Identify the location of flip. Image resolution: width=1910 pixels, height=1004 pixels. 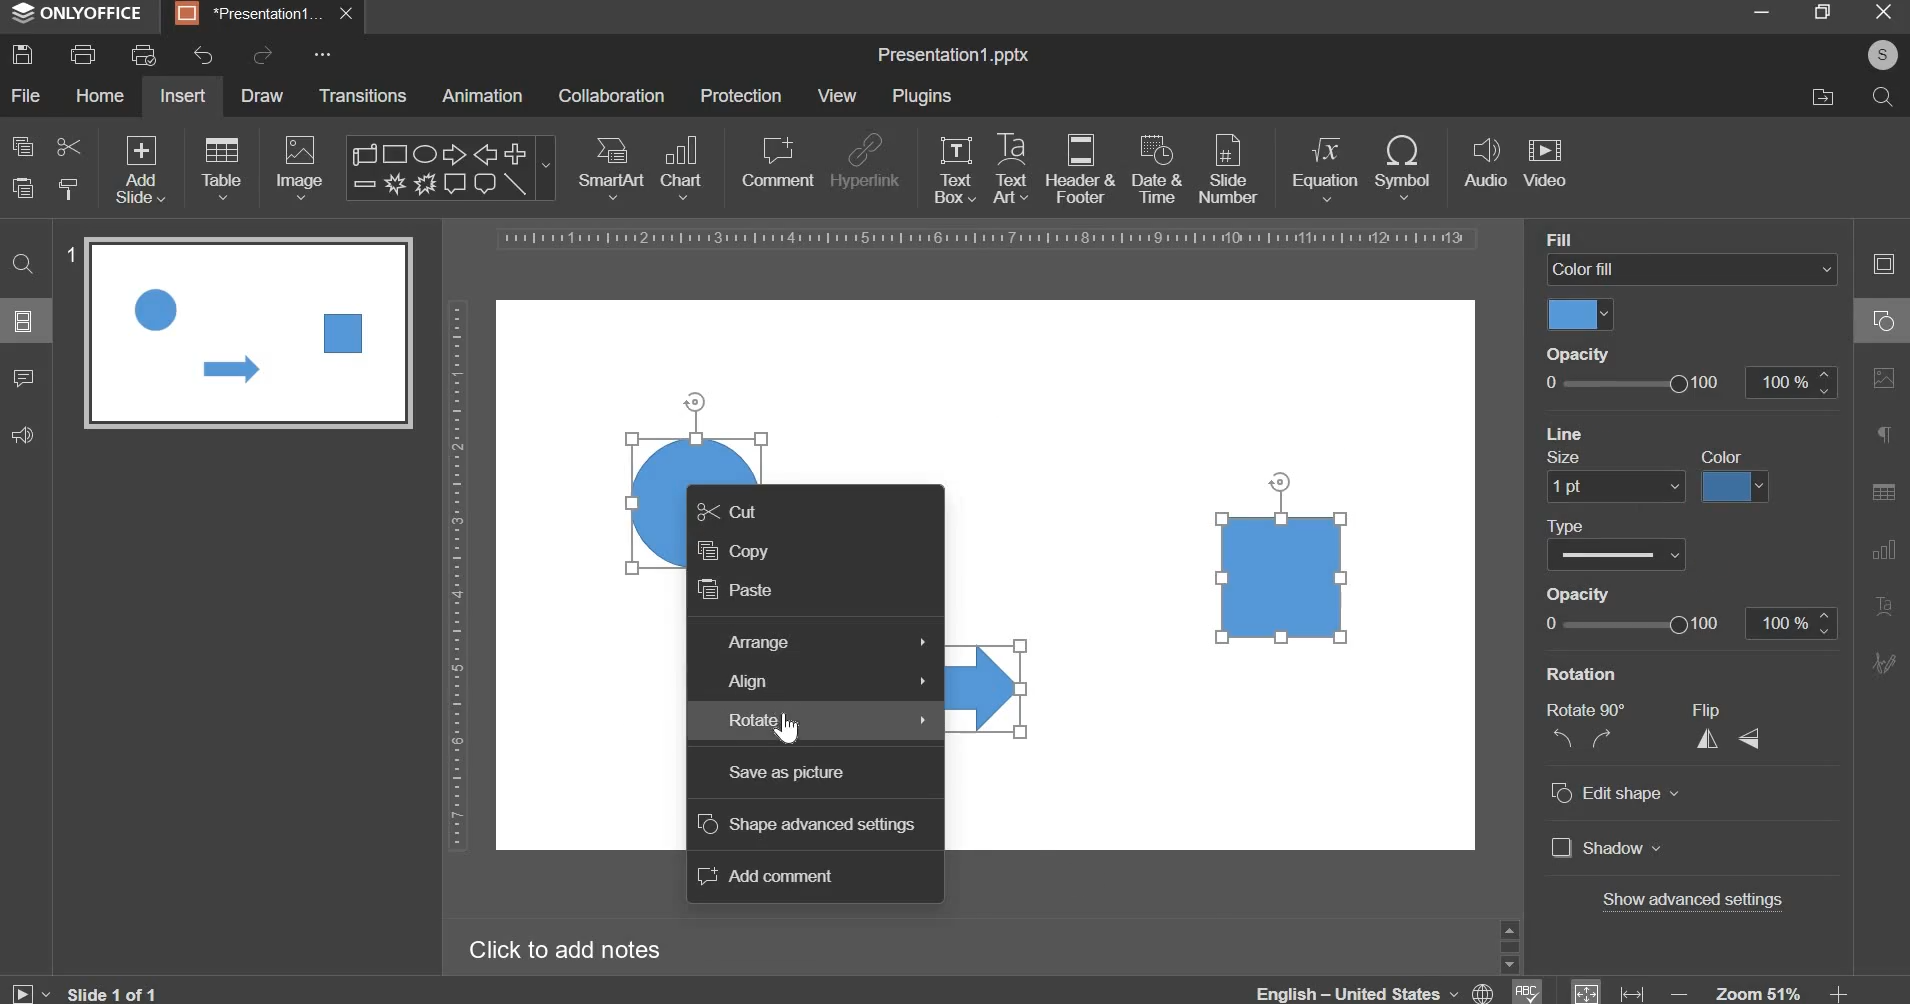
(1718, 709).